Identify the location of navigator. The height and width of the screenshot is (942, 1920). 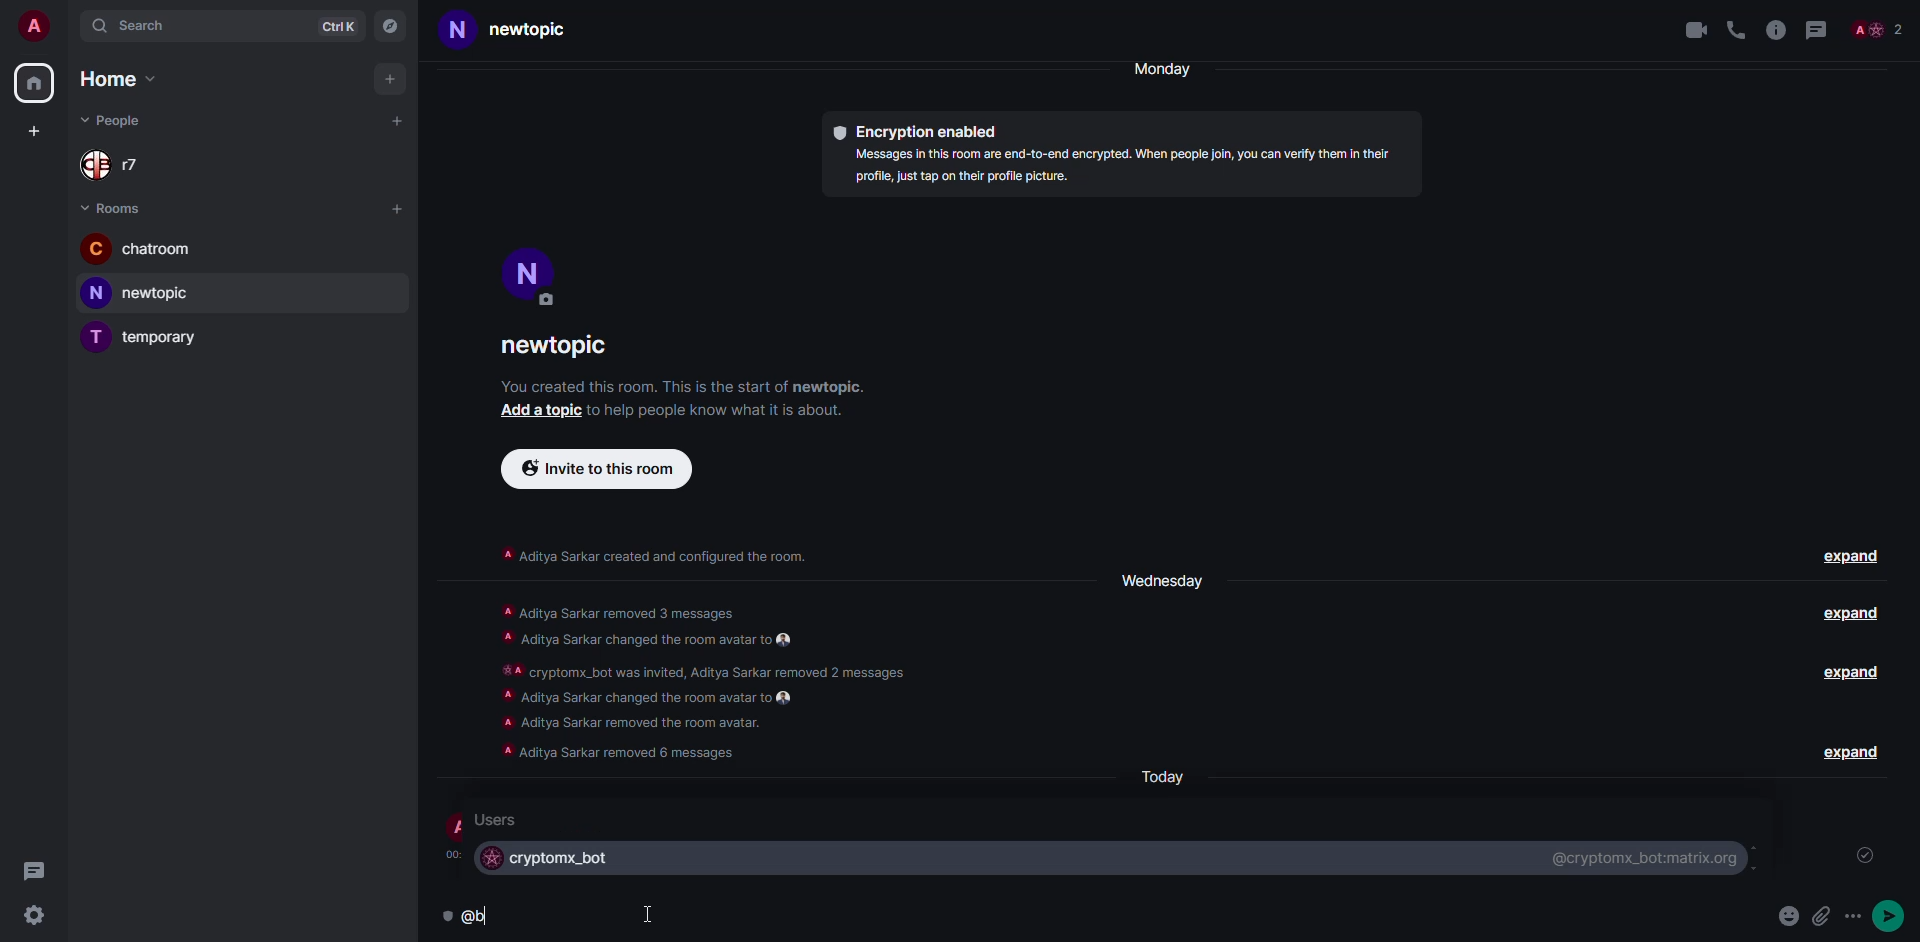
(392, 26).